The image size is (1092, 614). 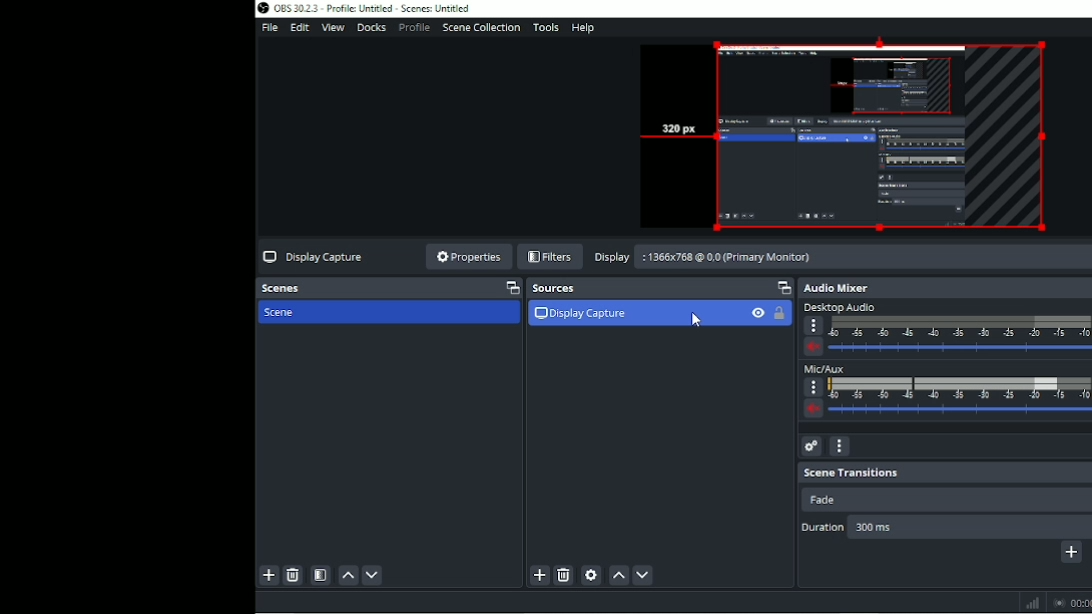 What do you see at coordinates (847, 472) in the screenshot?
I see `Scene transitions` at bounding box center [847, 472].